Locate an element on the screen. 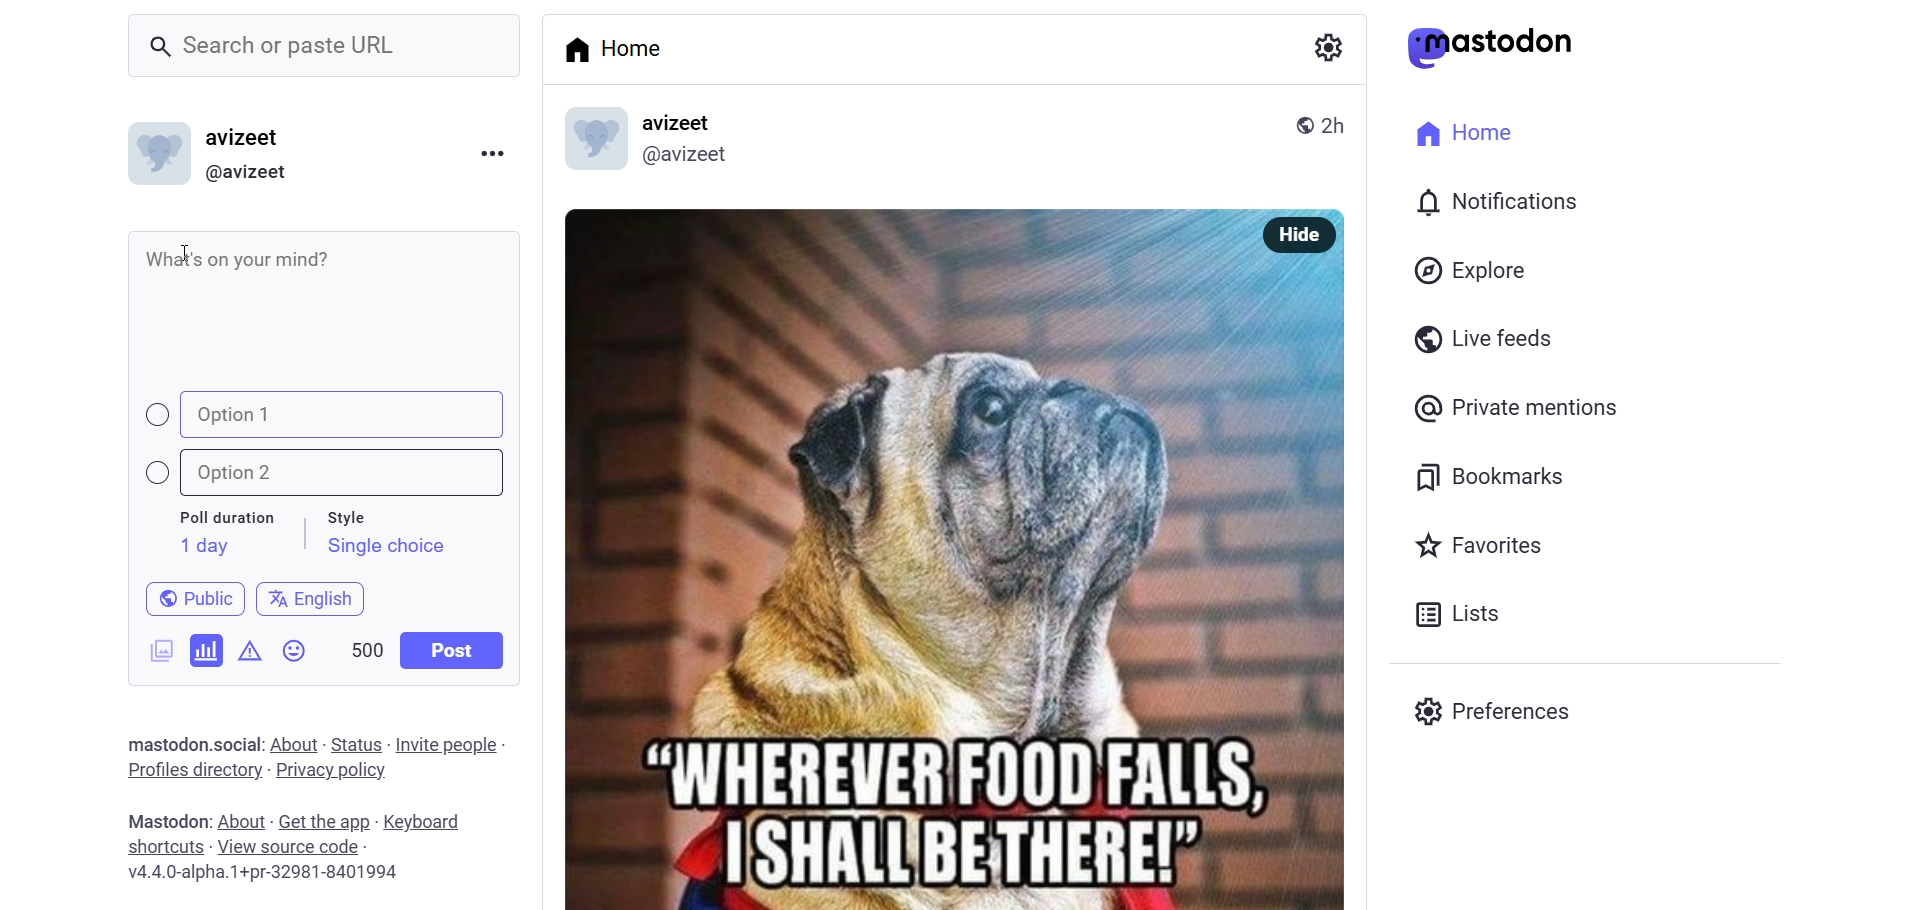 The width and height of the screenshot is (1908, 910). live feed is located at coordinates (1479, 337).